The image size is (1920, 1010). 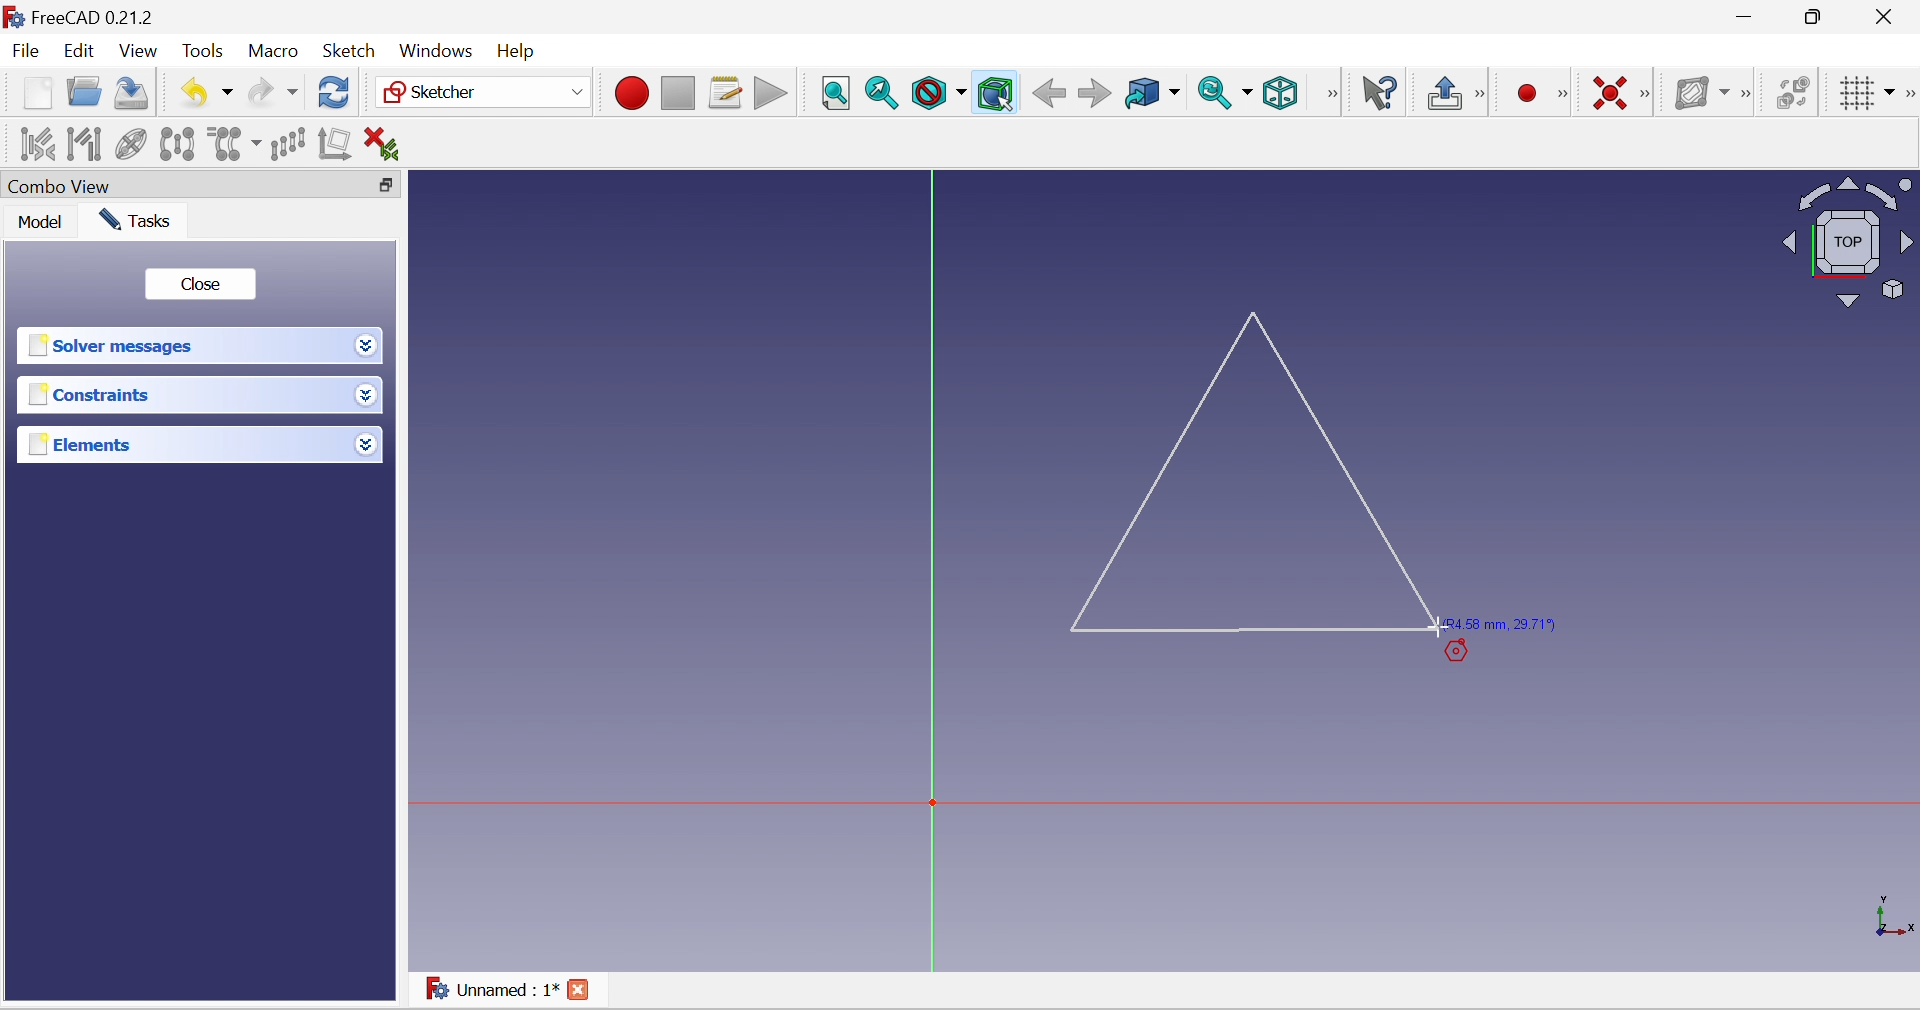 I want to click on Triangle, so click(x=1252, y=468).